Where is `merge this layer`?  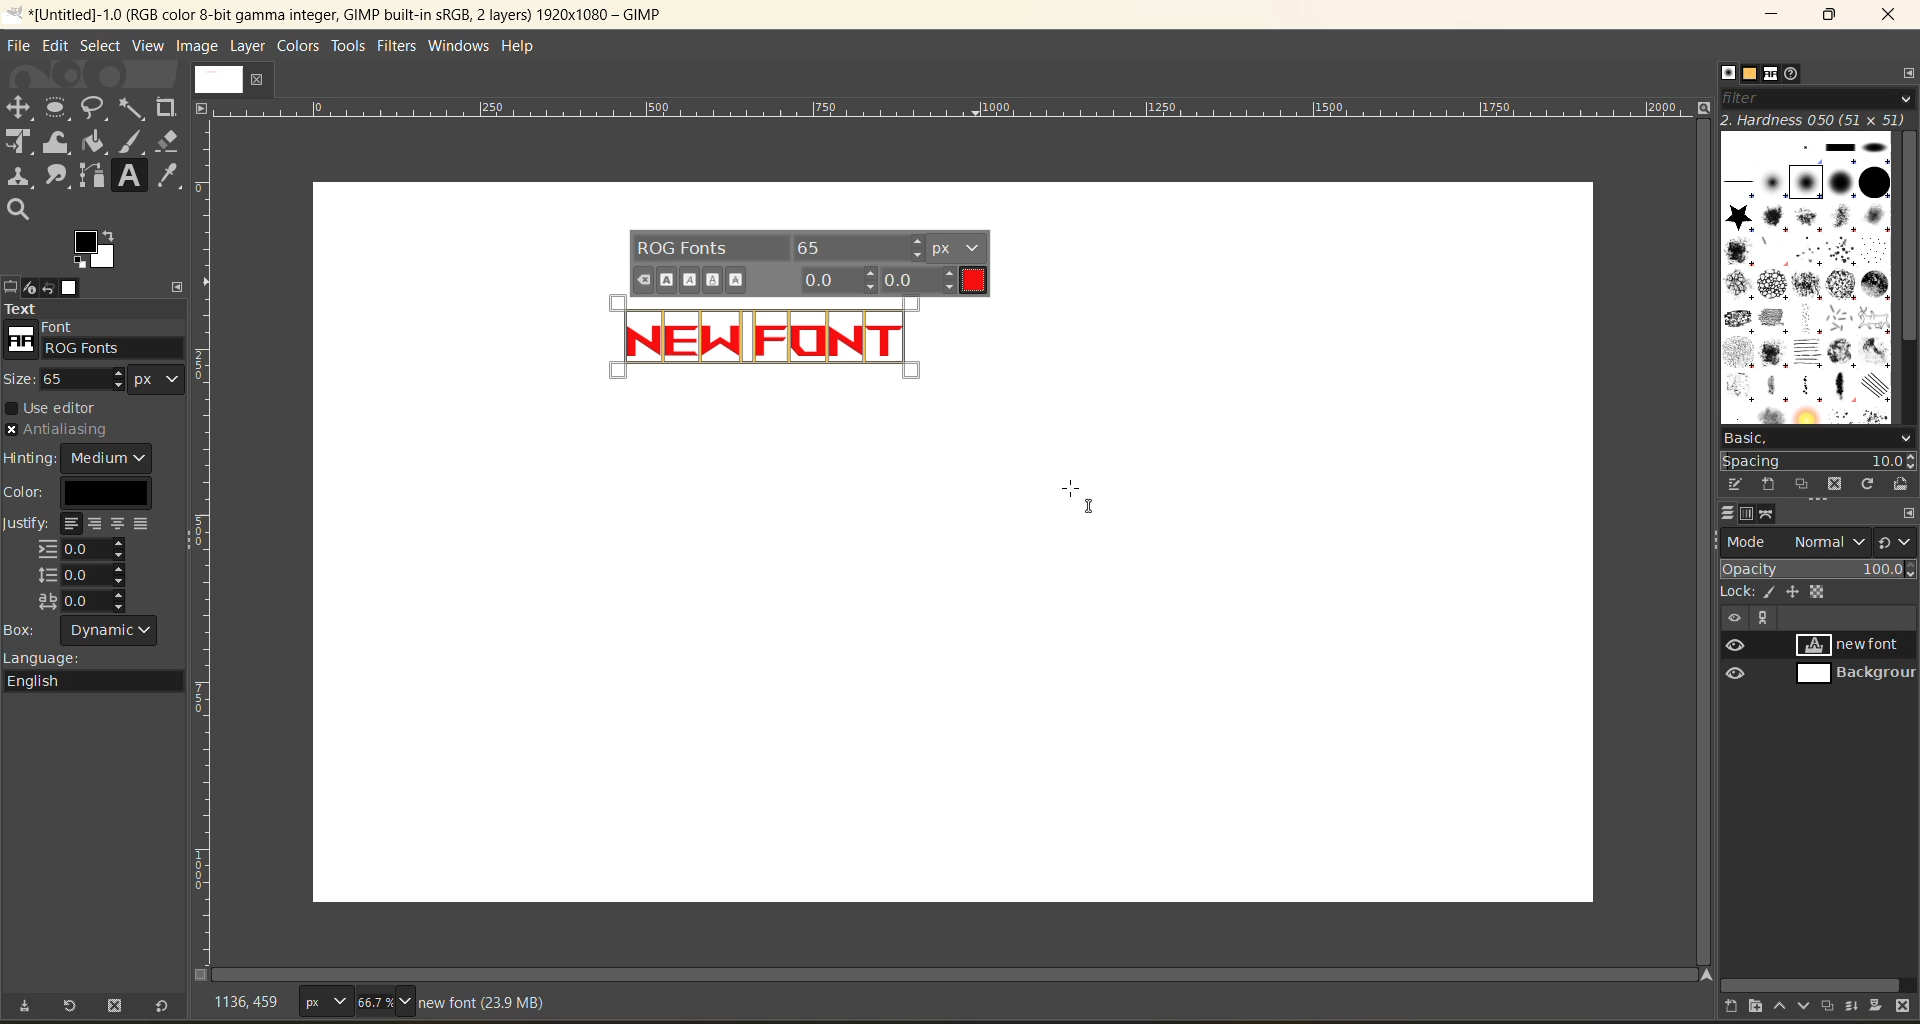
merge this layer is located at coordinates (1859, 1007).